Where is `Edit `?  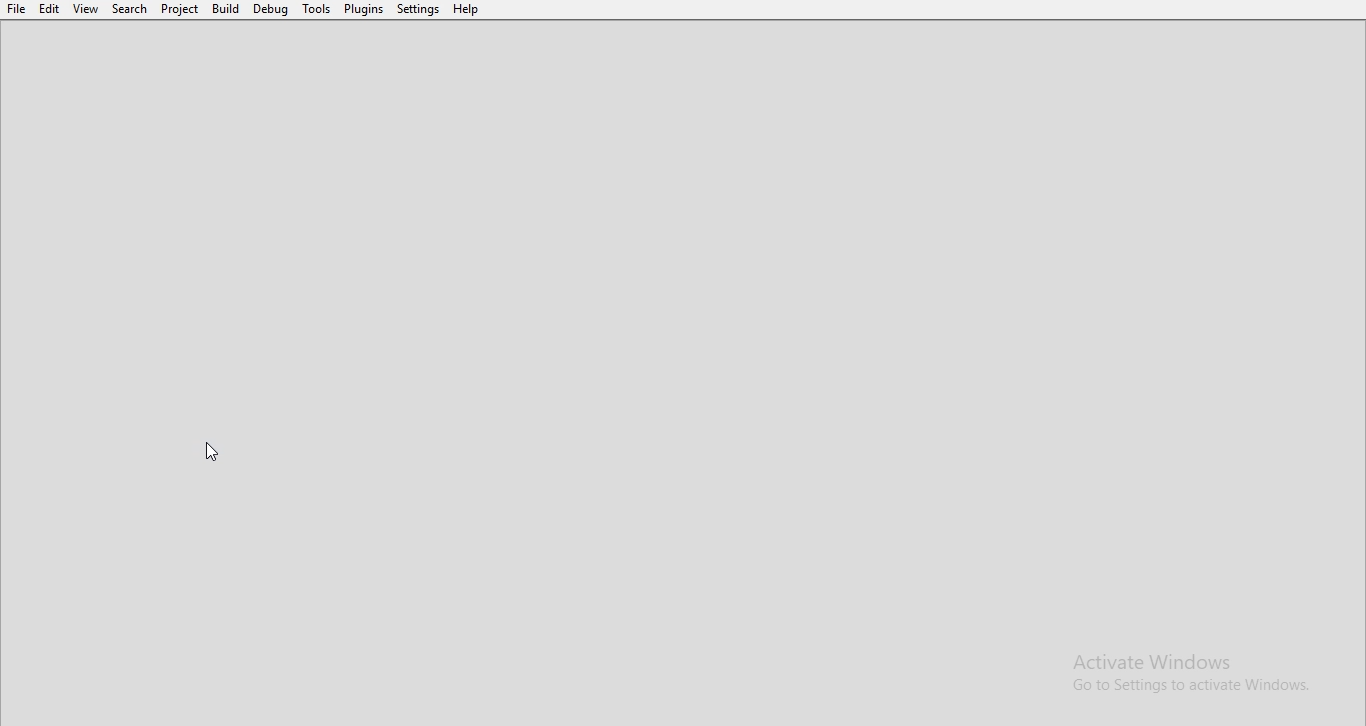
Edit  is located at coordinates (49, 9).